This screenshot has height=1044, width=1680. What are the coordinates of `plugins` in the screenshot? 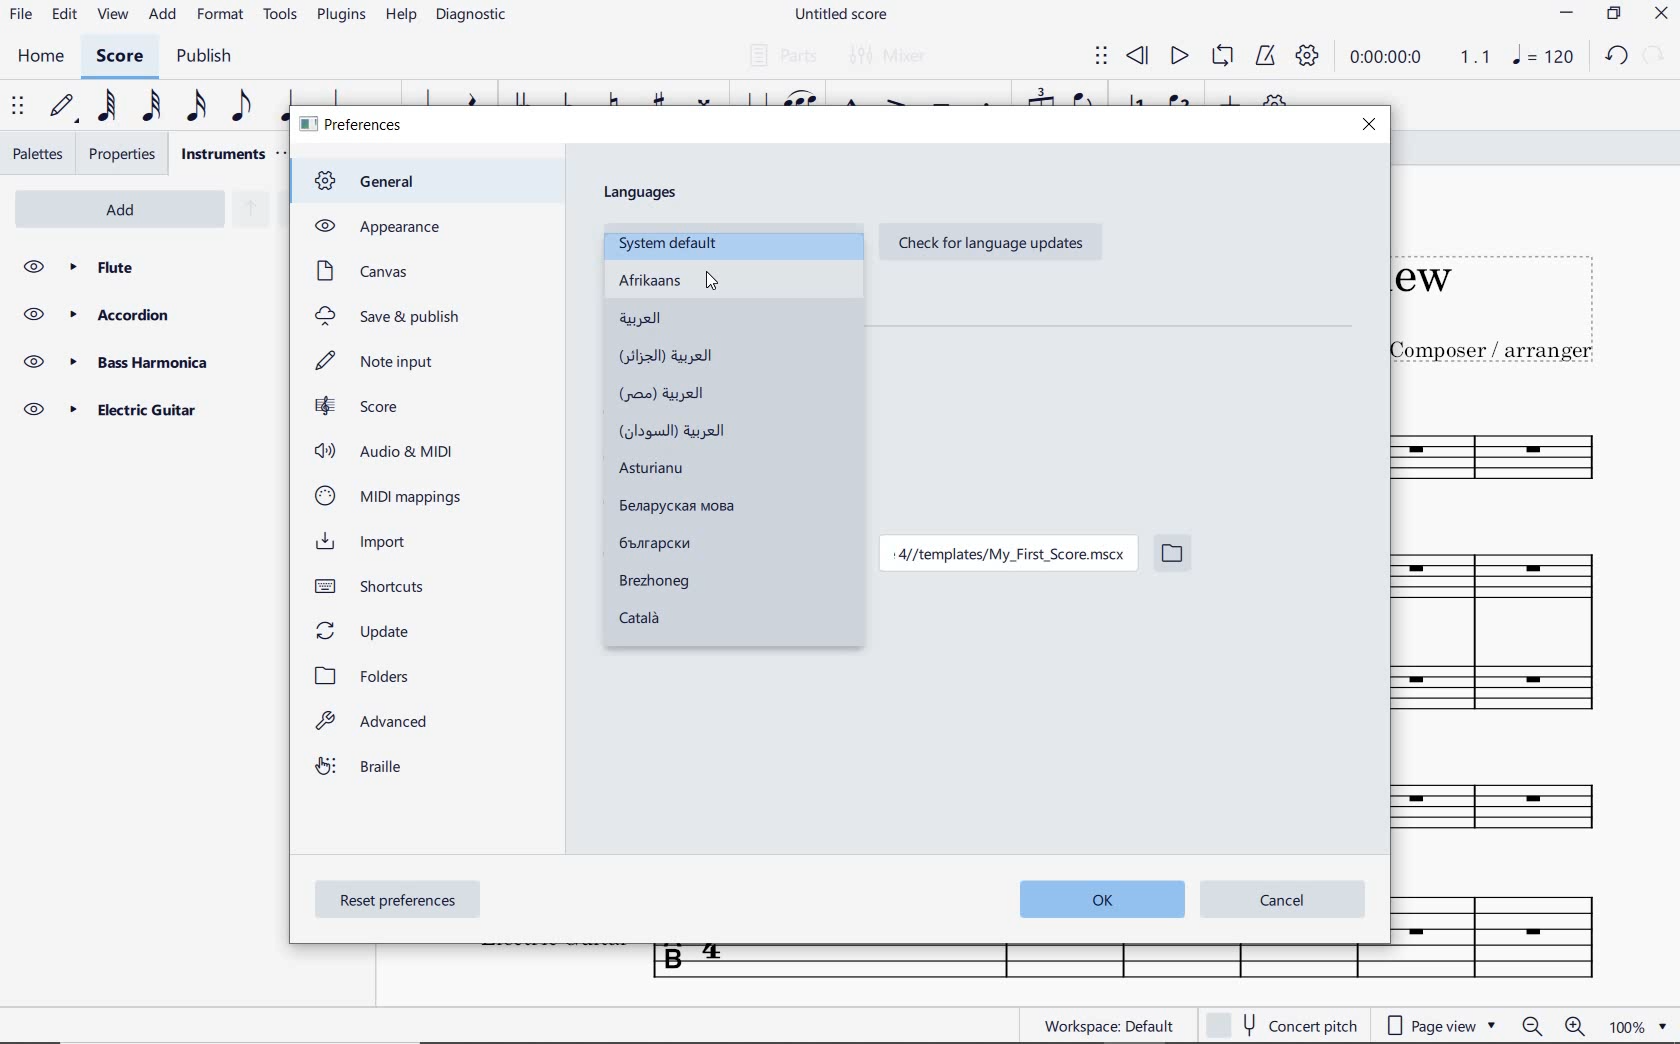 It's located at (341, 16).